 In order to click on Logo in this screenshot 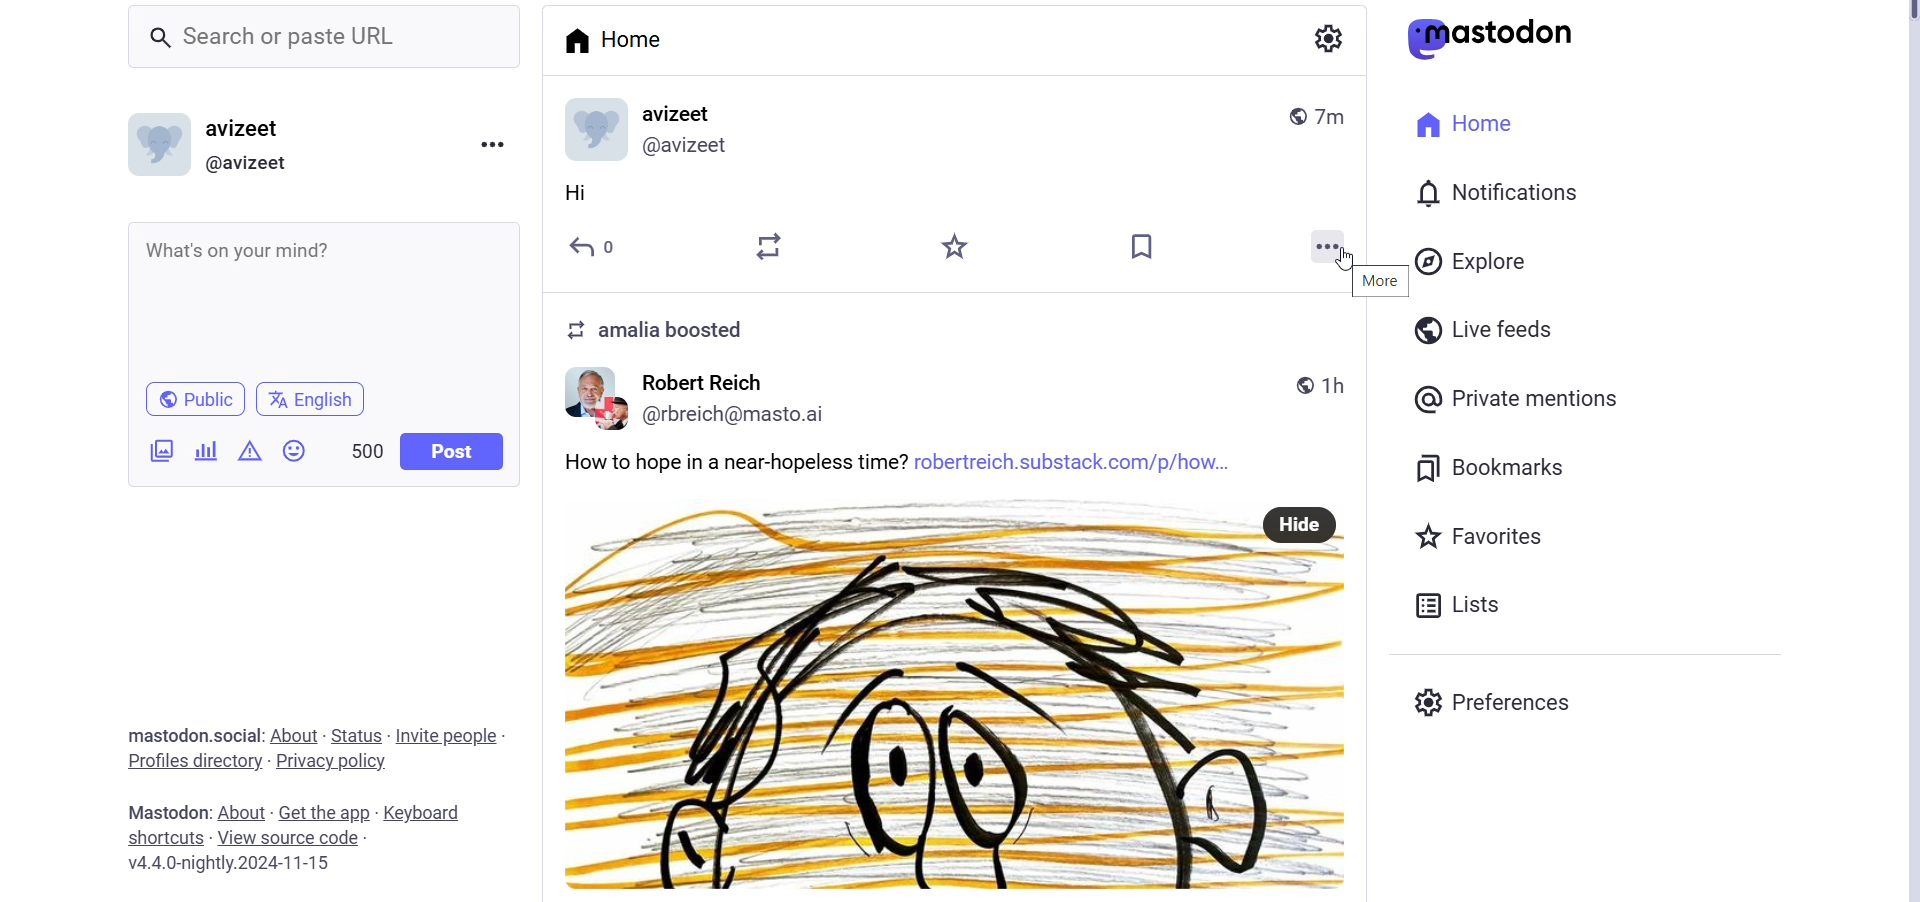, I will do `click(1501, 37)`.